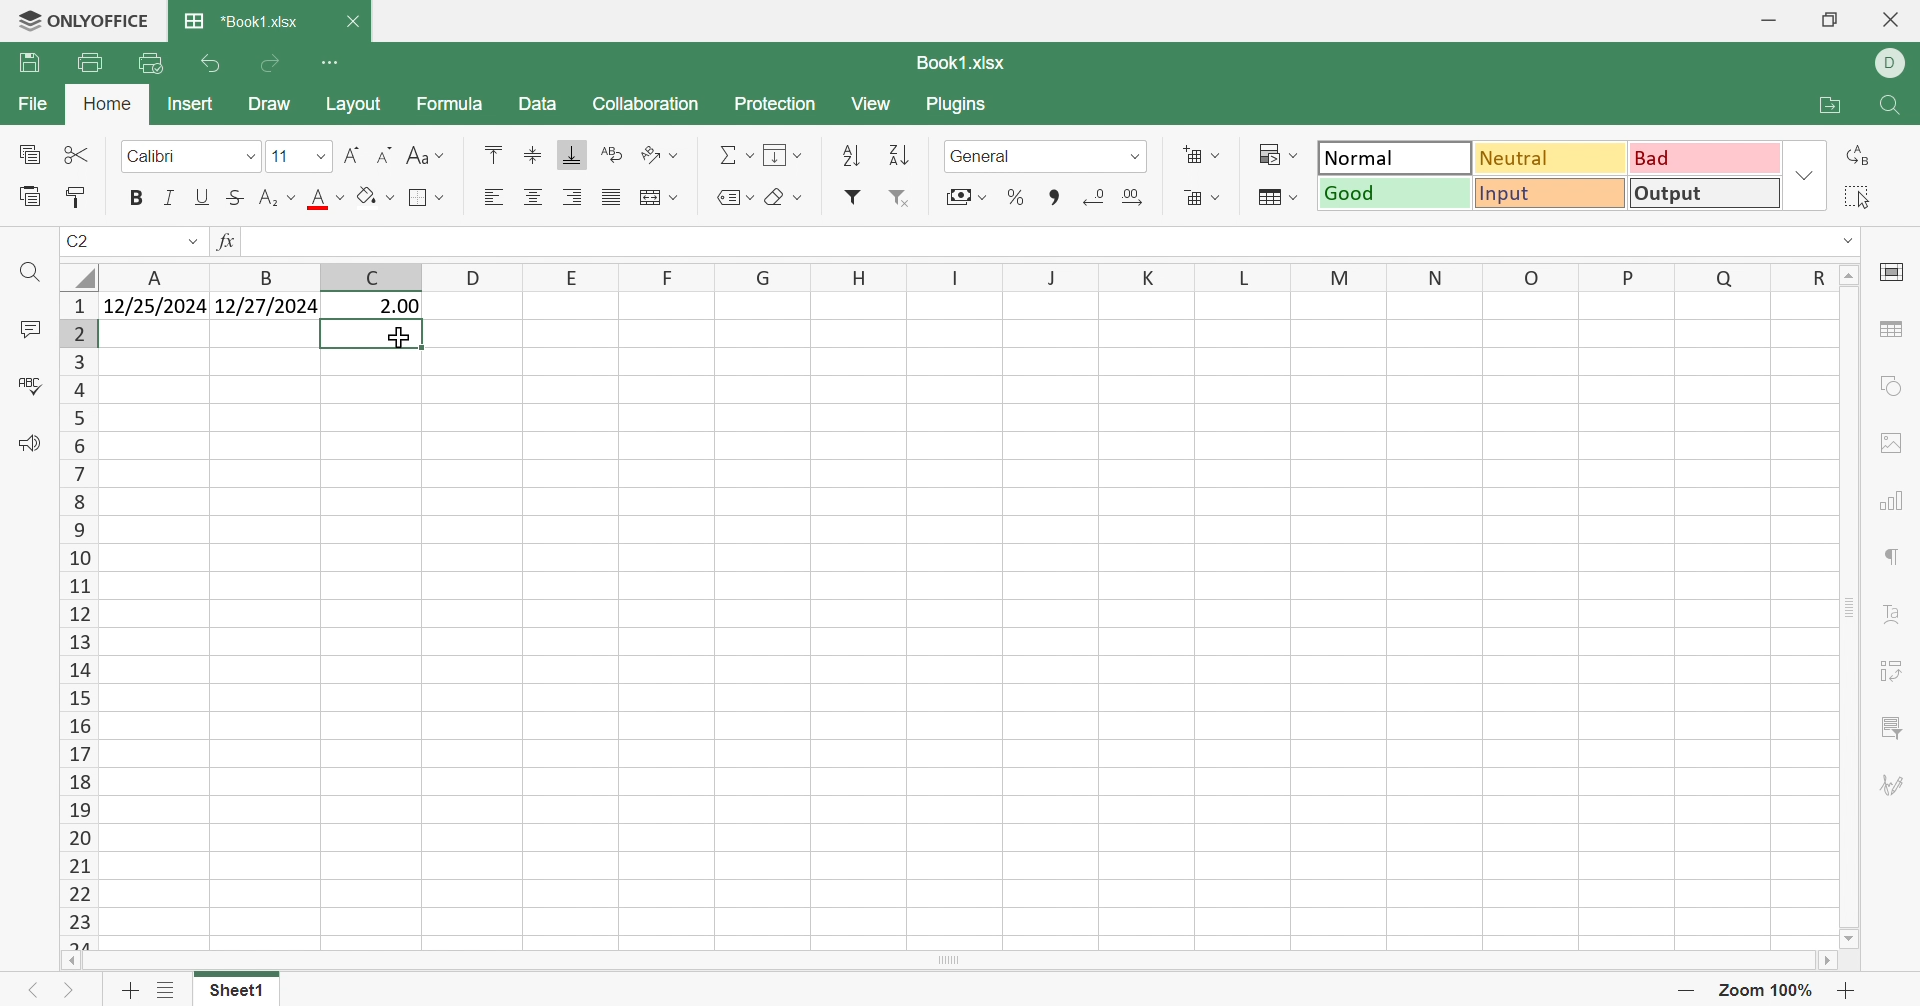 The height and width of the screenshot is (1006, 1920). I want to click on Increment font size, so click(351, 154).